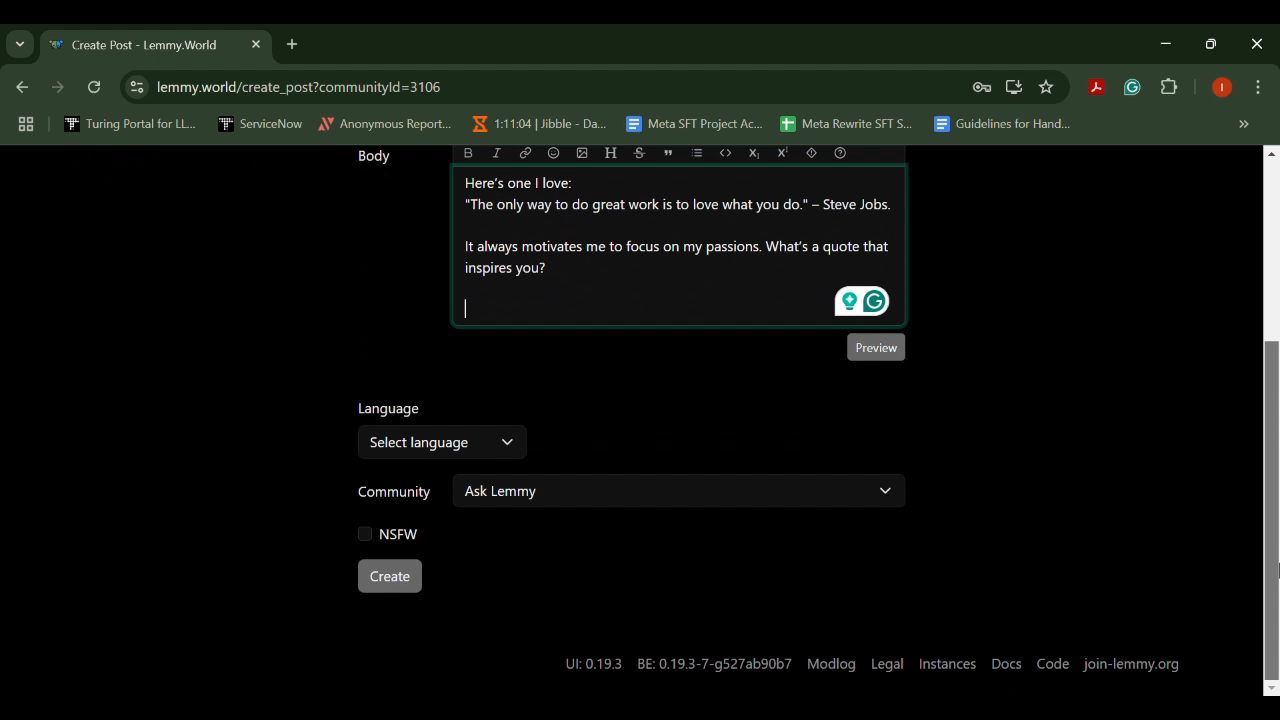  What do you see at coordinates (754, 153) in the screenshot?
I see `Subscript` at bounding box center [754, 153].